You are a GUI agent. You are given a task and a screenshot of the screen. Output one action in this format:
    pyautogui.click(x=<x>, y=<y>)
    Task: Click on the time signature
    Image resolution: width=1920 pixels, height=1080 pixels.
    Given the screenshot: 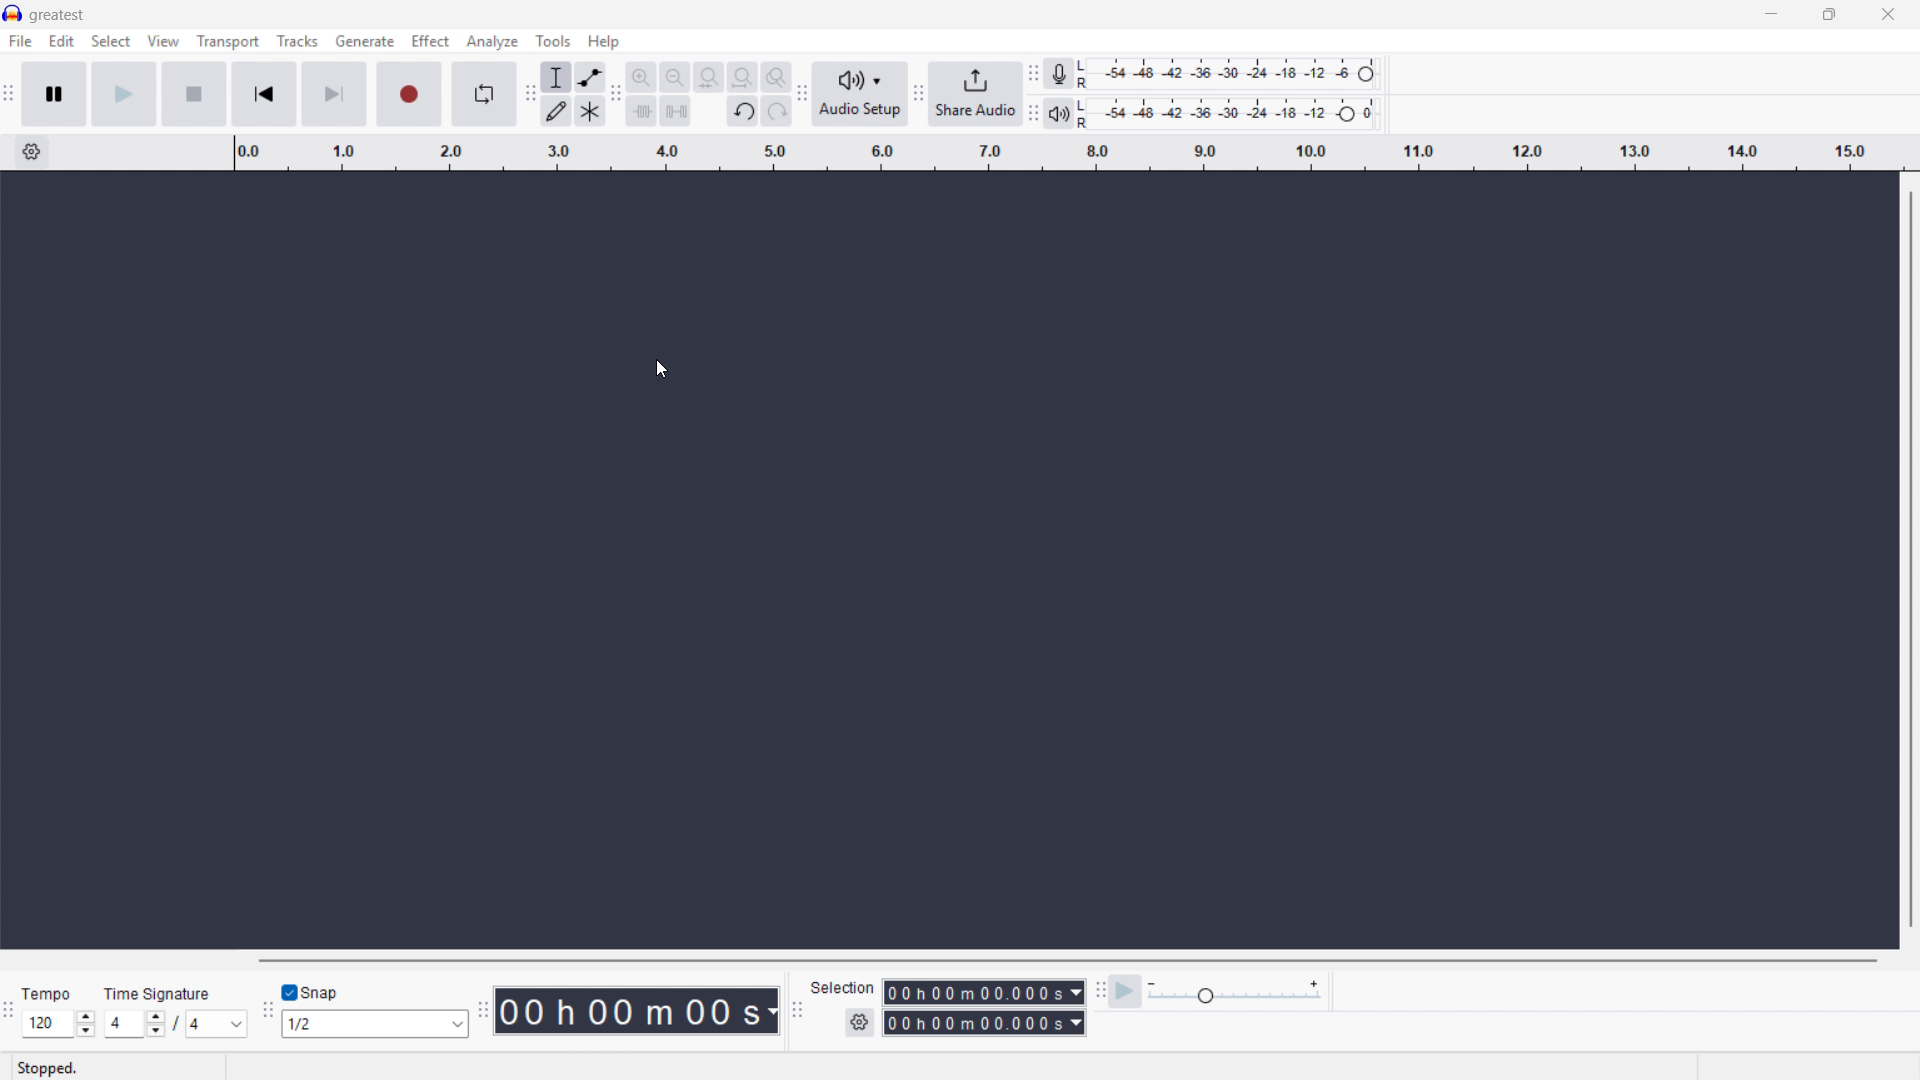 What is the action you would take?
    pyautogui.click(x=159, y=994)
    